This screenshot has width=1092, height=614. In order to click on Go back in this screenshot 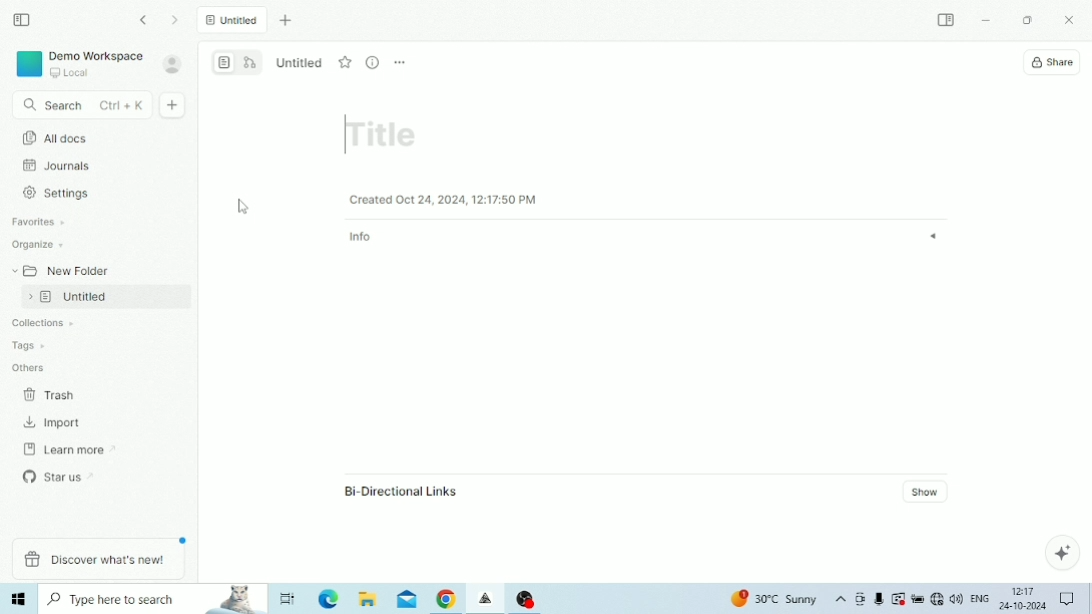, I will do `click(146, 20)`.